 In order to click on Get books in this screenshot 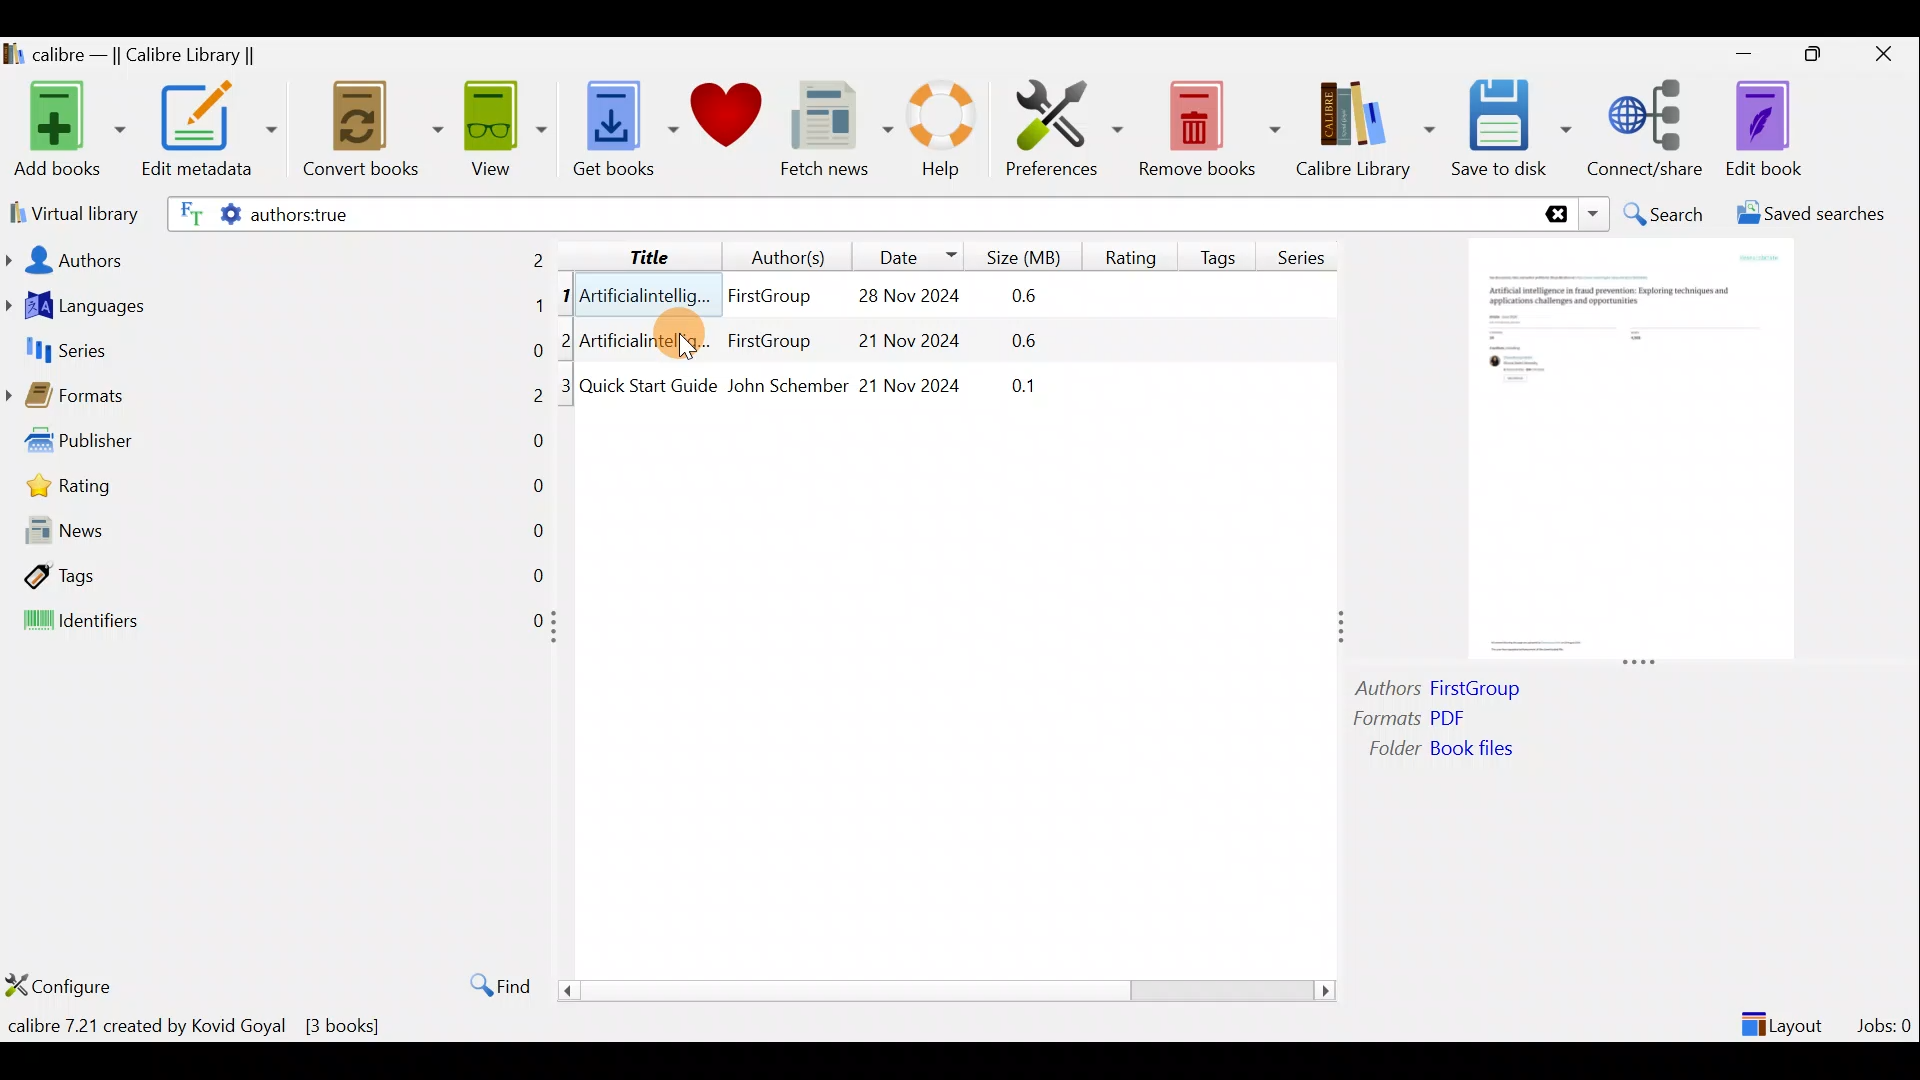, I will do `click(623, 127)`.